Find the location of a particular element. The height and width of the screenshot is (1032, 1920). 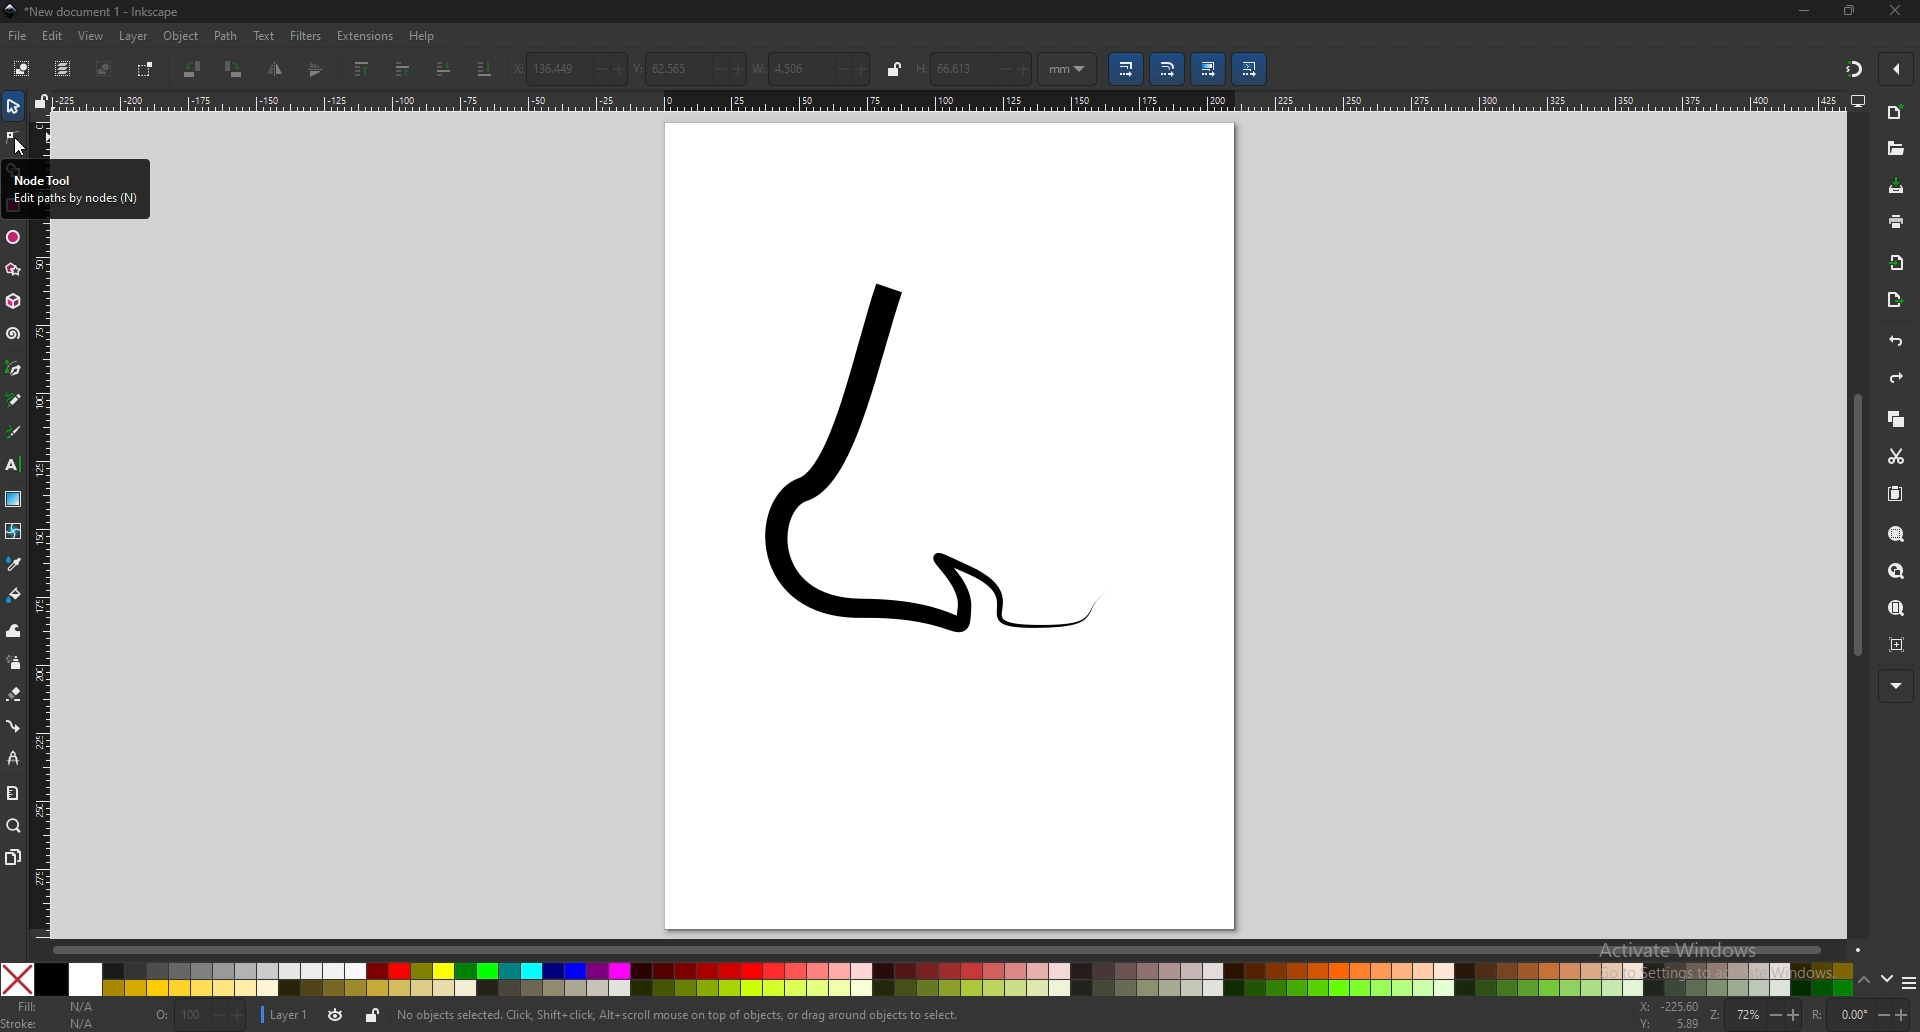

zoom page is located at coordinates (1896, 608).